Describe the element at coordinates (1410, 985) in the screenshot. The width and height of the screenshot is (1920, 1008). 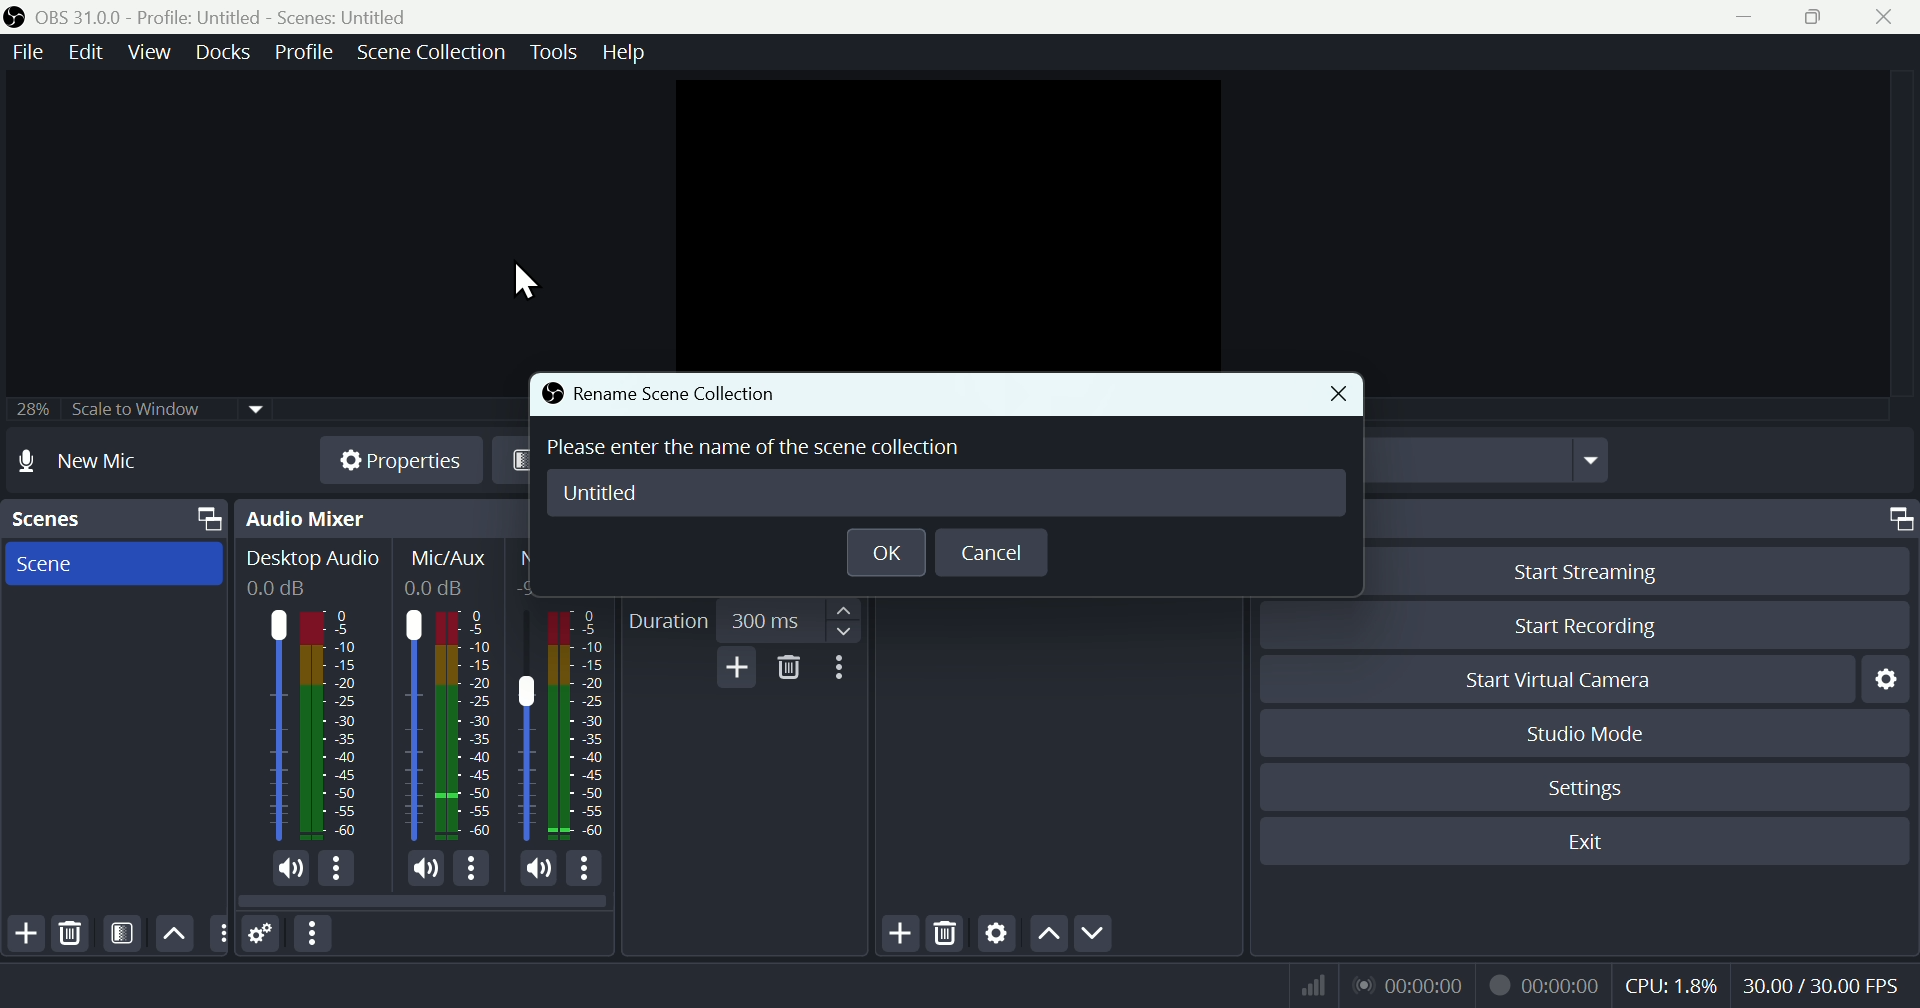
I see `Live Status` at that location.